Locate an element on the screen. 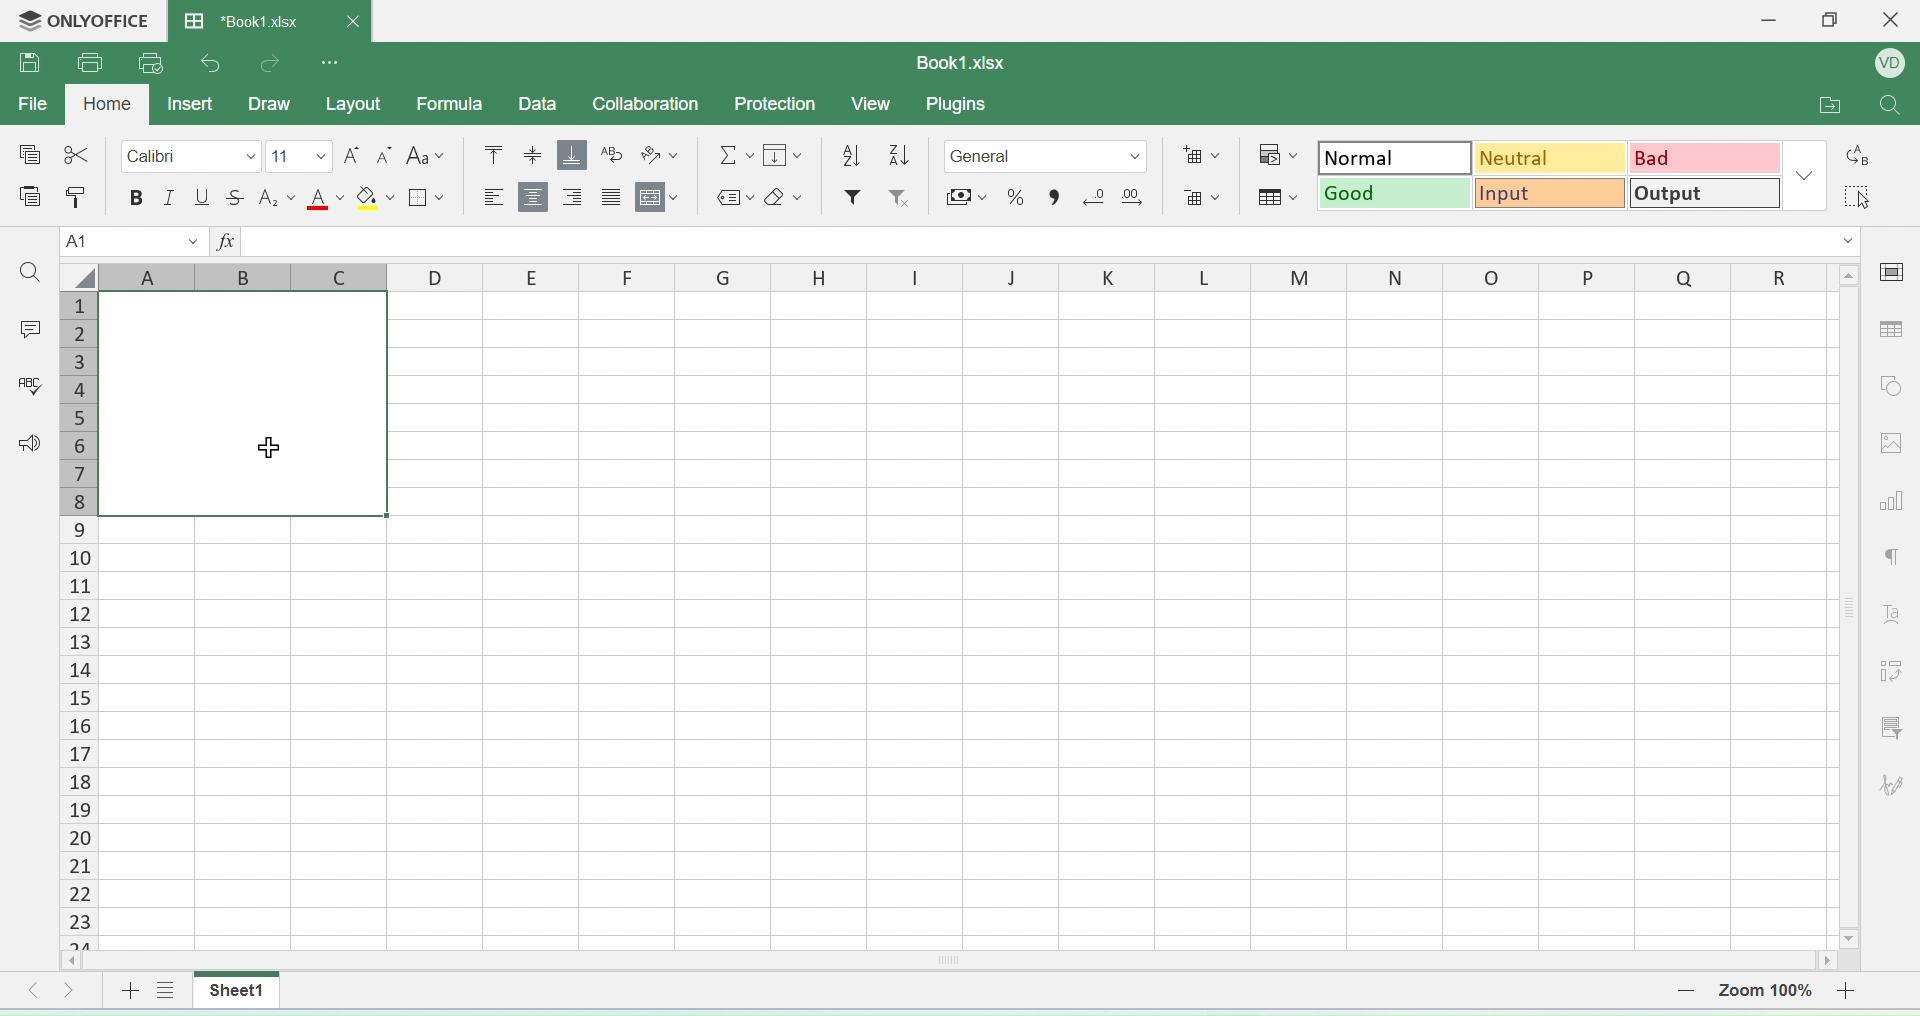 This screenshot has width=1920, height=1016. minimise is located at coordinates (1774, 25).